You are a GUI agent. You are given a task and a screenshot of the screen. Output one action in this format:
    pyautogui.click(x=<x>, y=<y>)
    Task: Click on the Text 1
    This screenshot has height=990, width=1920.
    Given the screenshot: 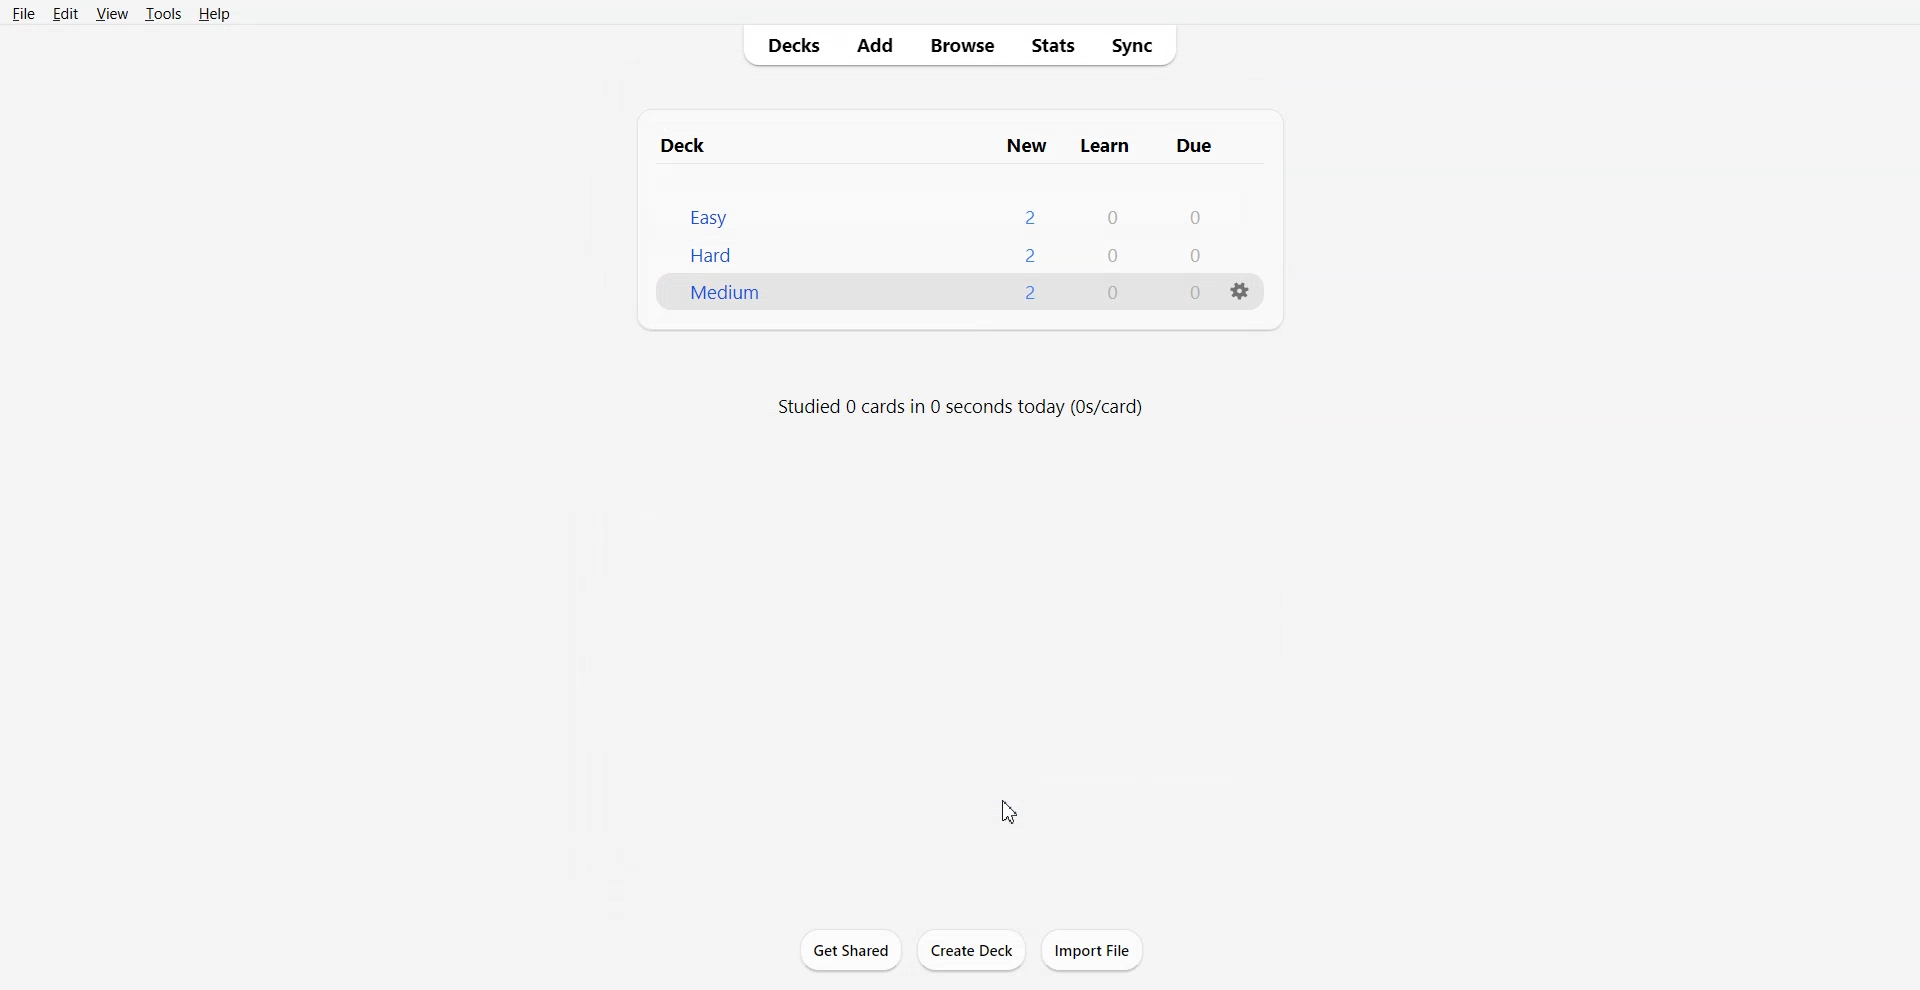 What is the action you would take?
    pyautogui.click(x=934, y=143)
    